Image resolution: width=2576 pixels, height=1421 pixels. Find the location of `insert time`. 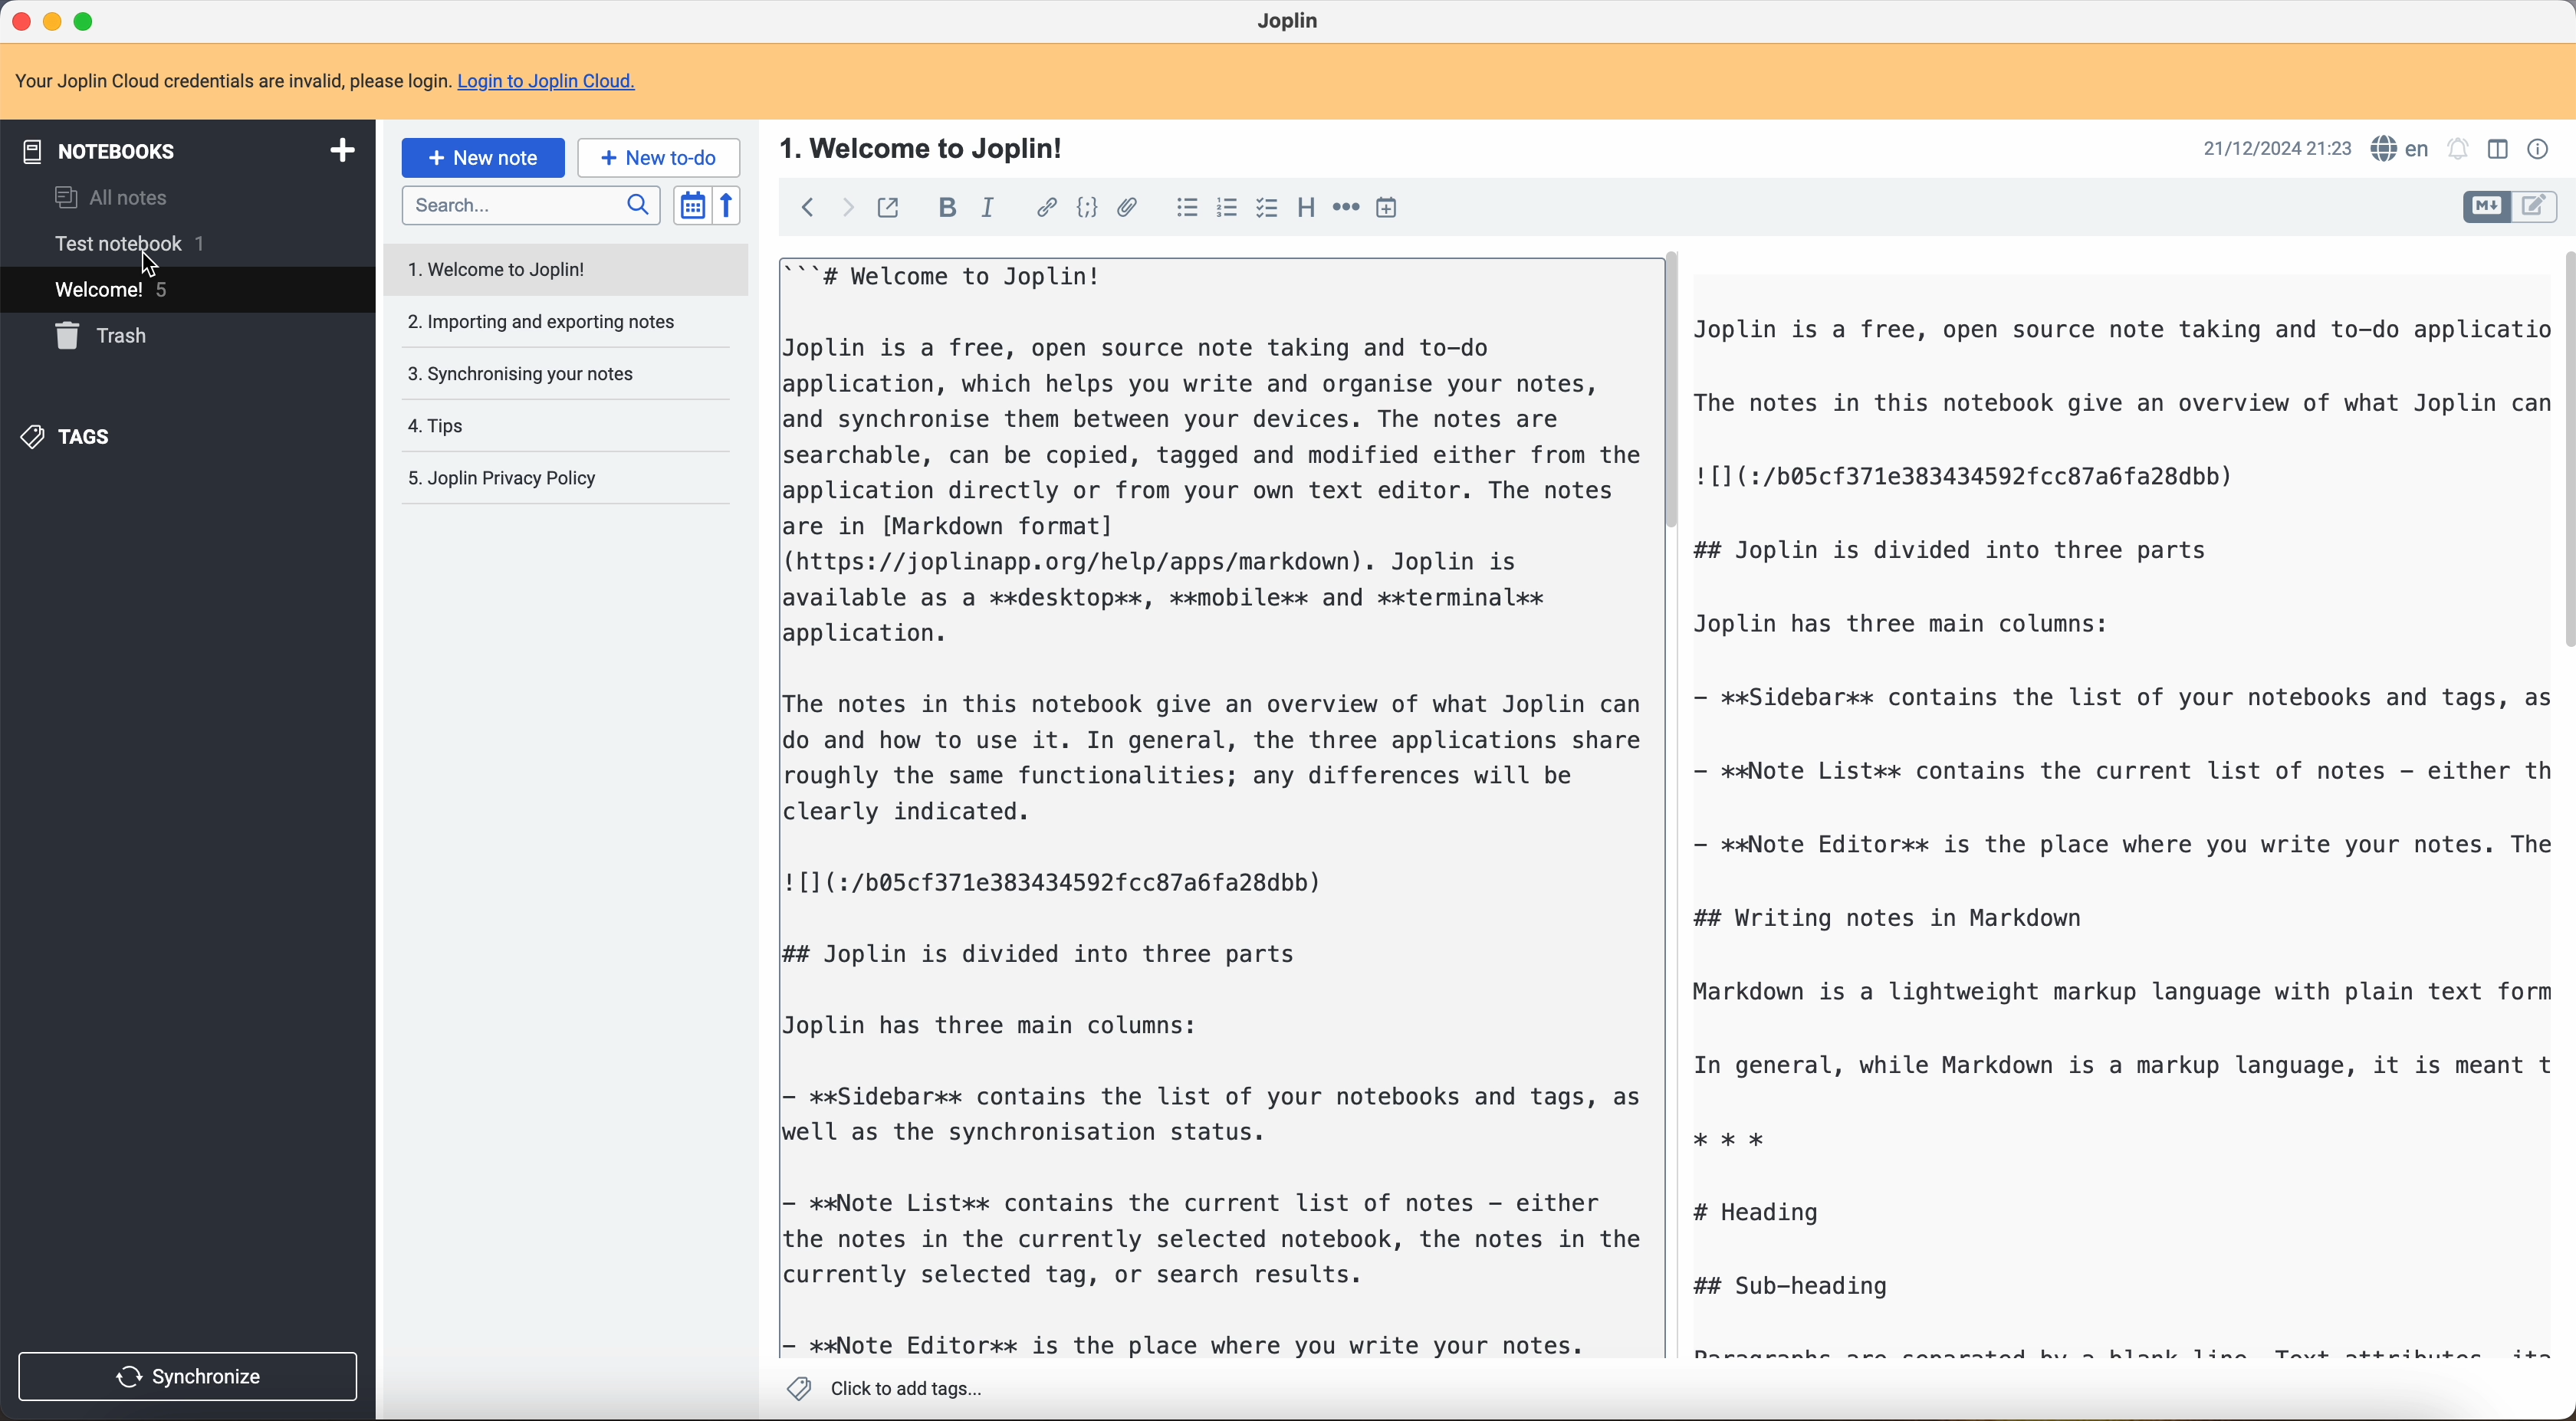

insert time is located at coordinates (1392, 208).